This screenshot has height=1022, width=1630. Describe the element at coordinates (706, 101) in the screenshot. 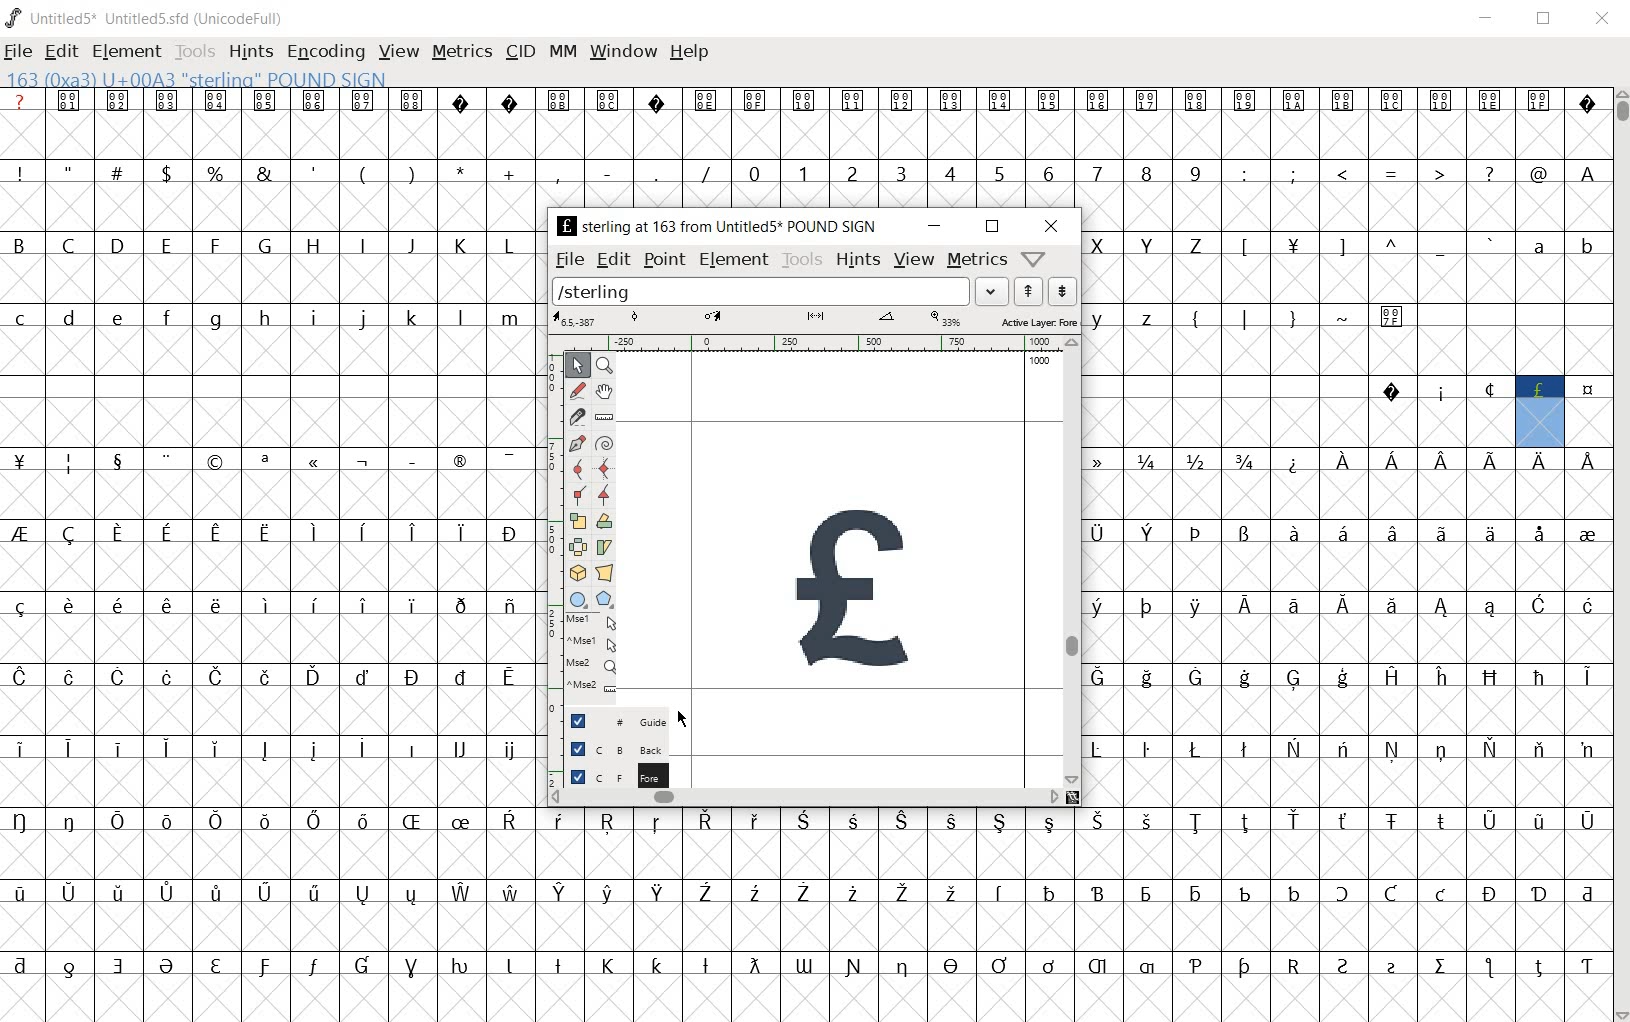

I see `Symbol` at that location.